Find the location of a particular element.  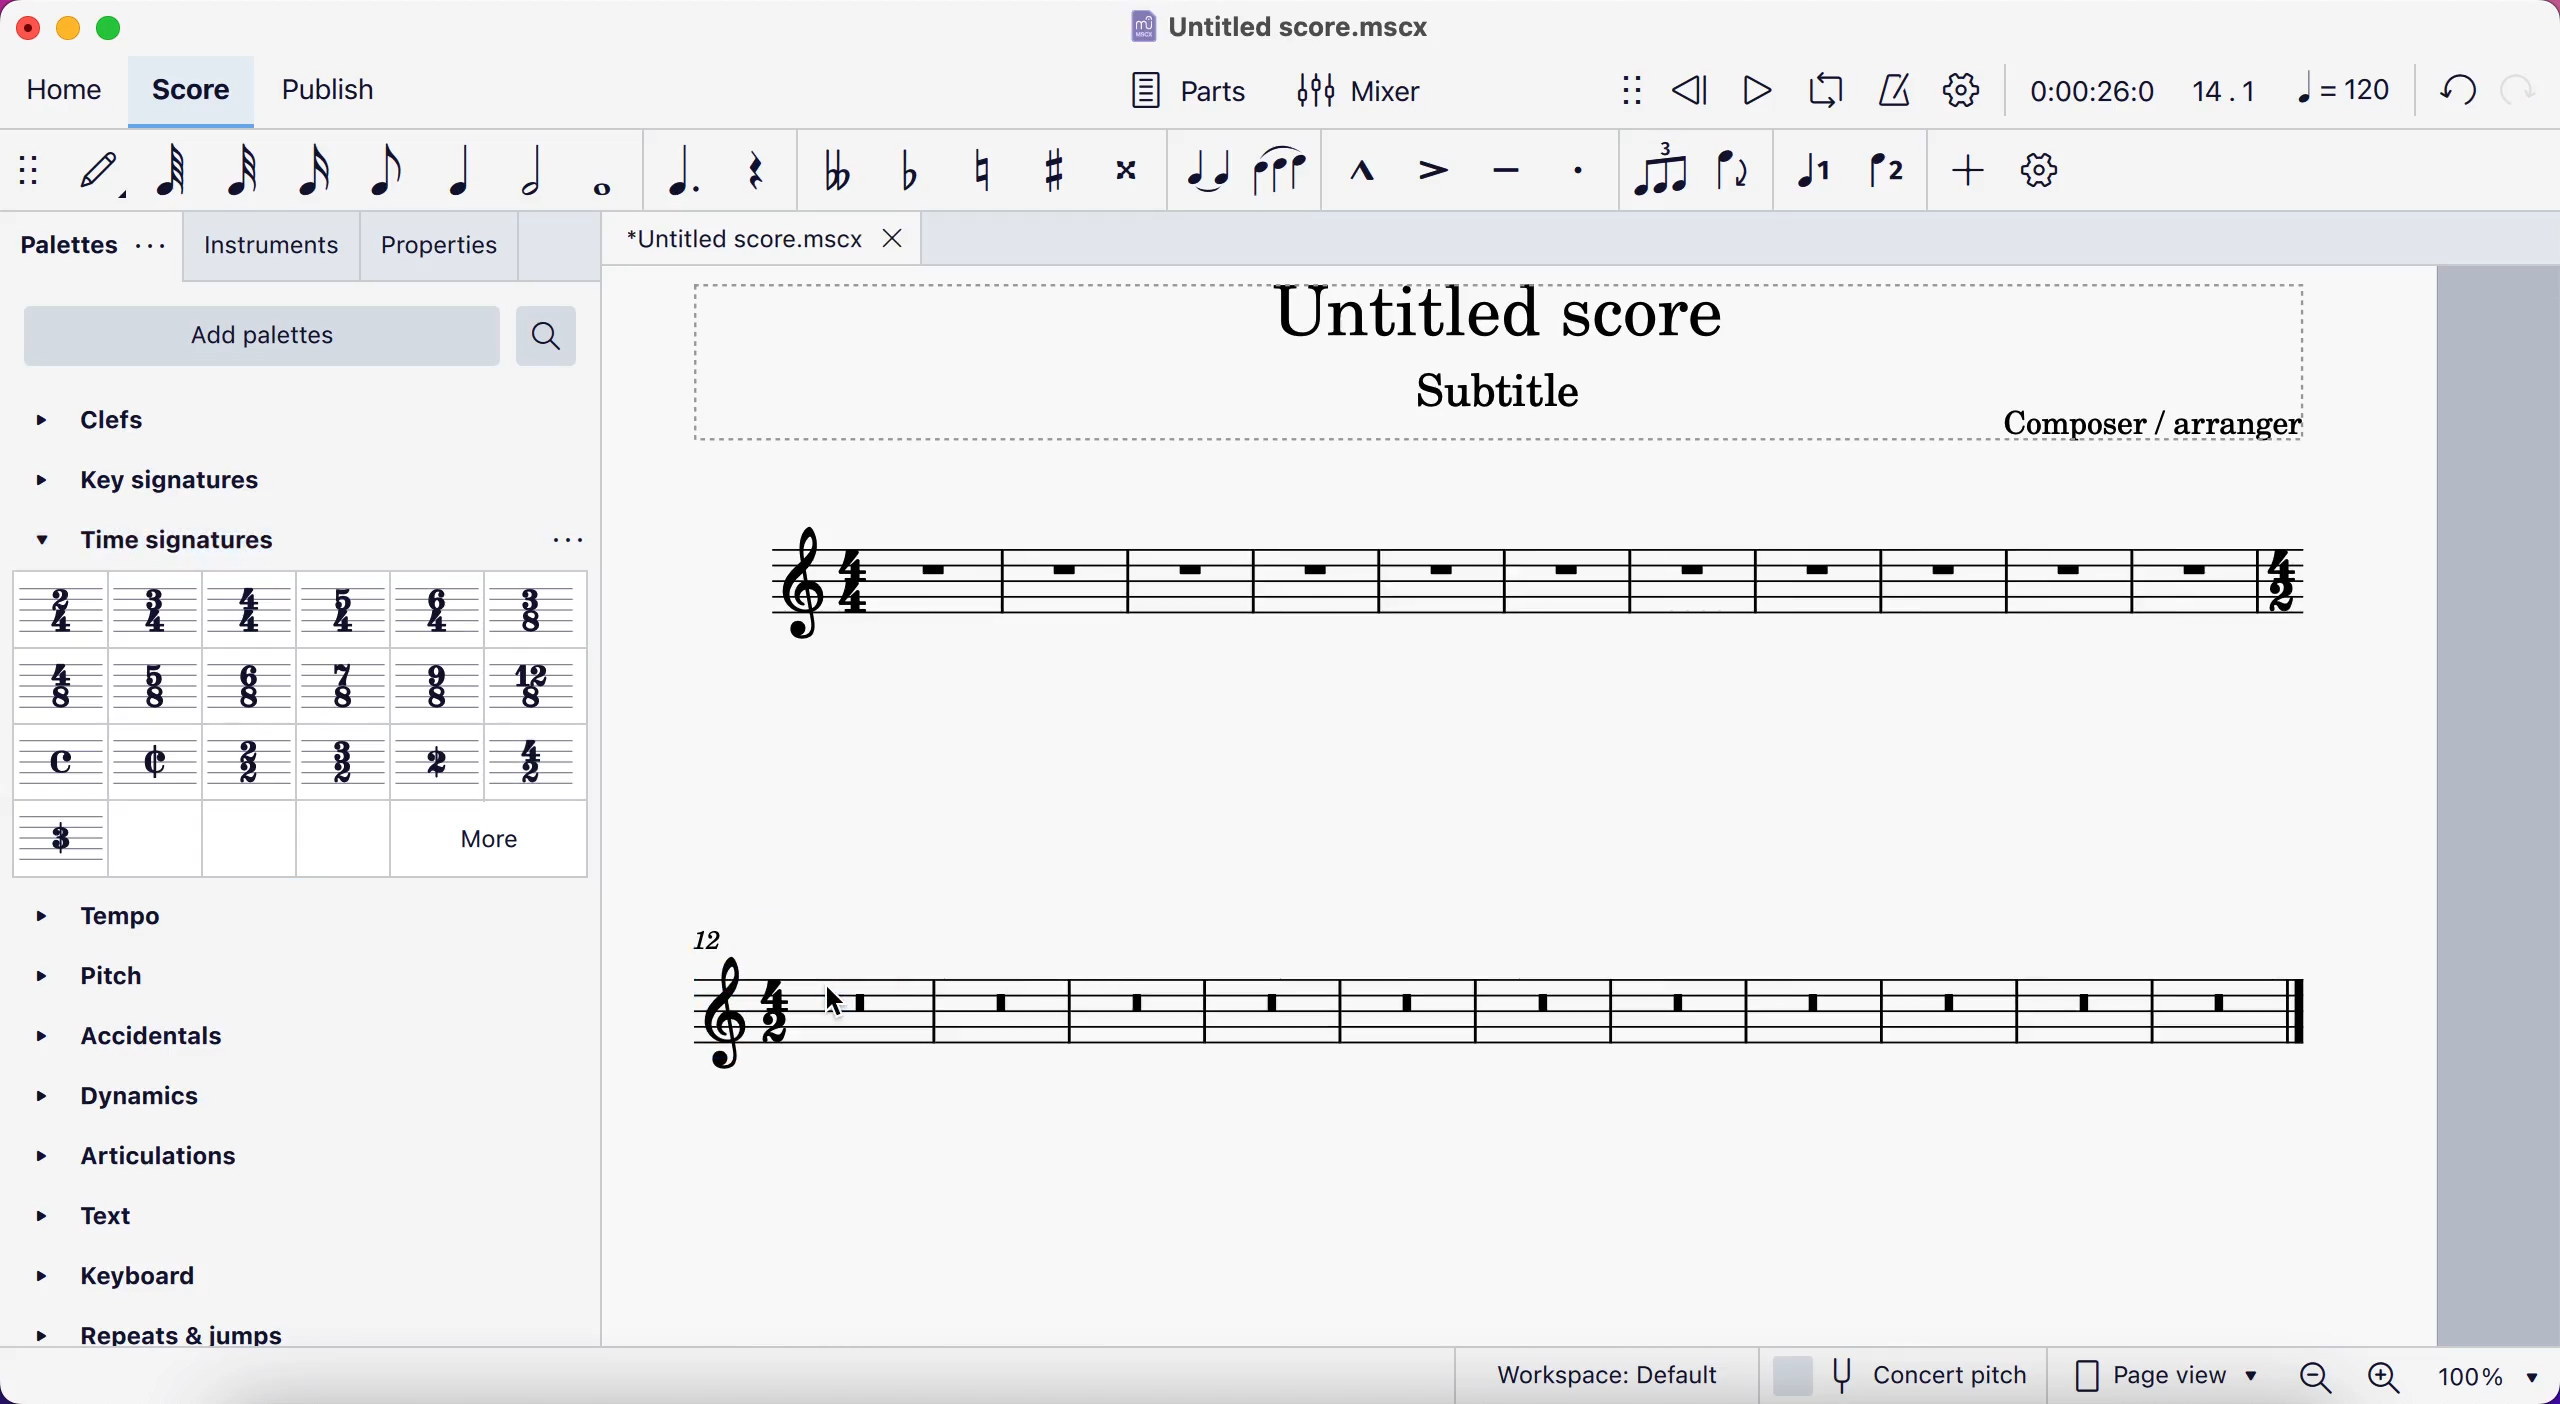

toggle double sharp is located at coordinates (1125, 165).